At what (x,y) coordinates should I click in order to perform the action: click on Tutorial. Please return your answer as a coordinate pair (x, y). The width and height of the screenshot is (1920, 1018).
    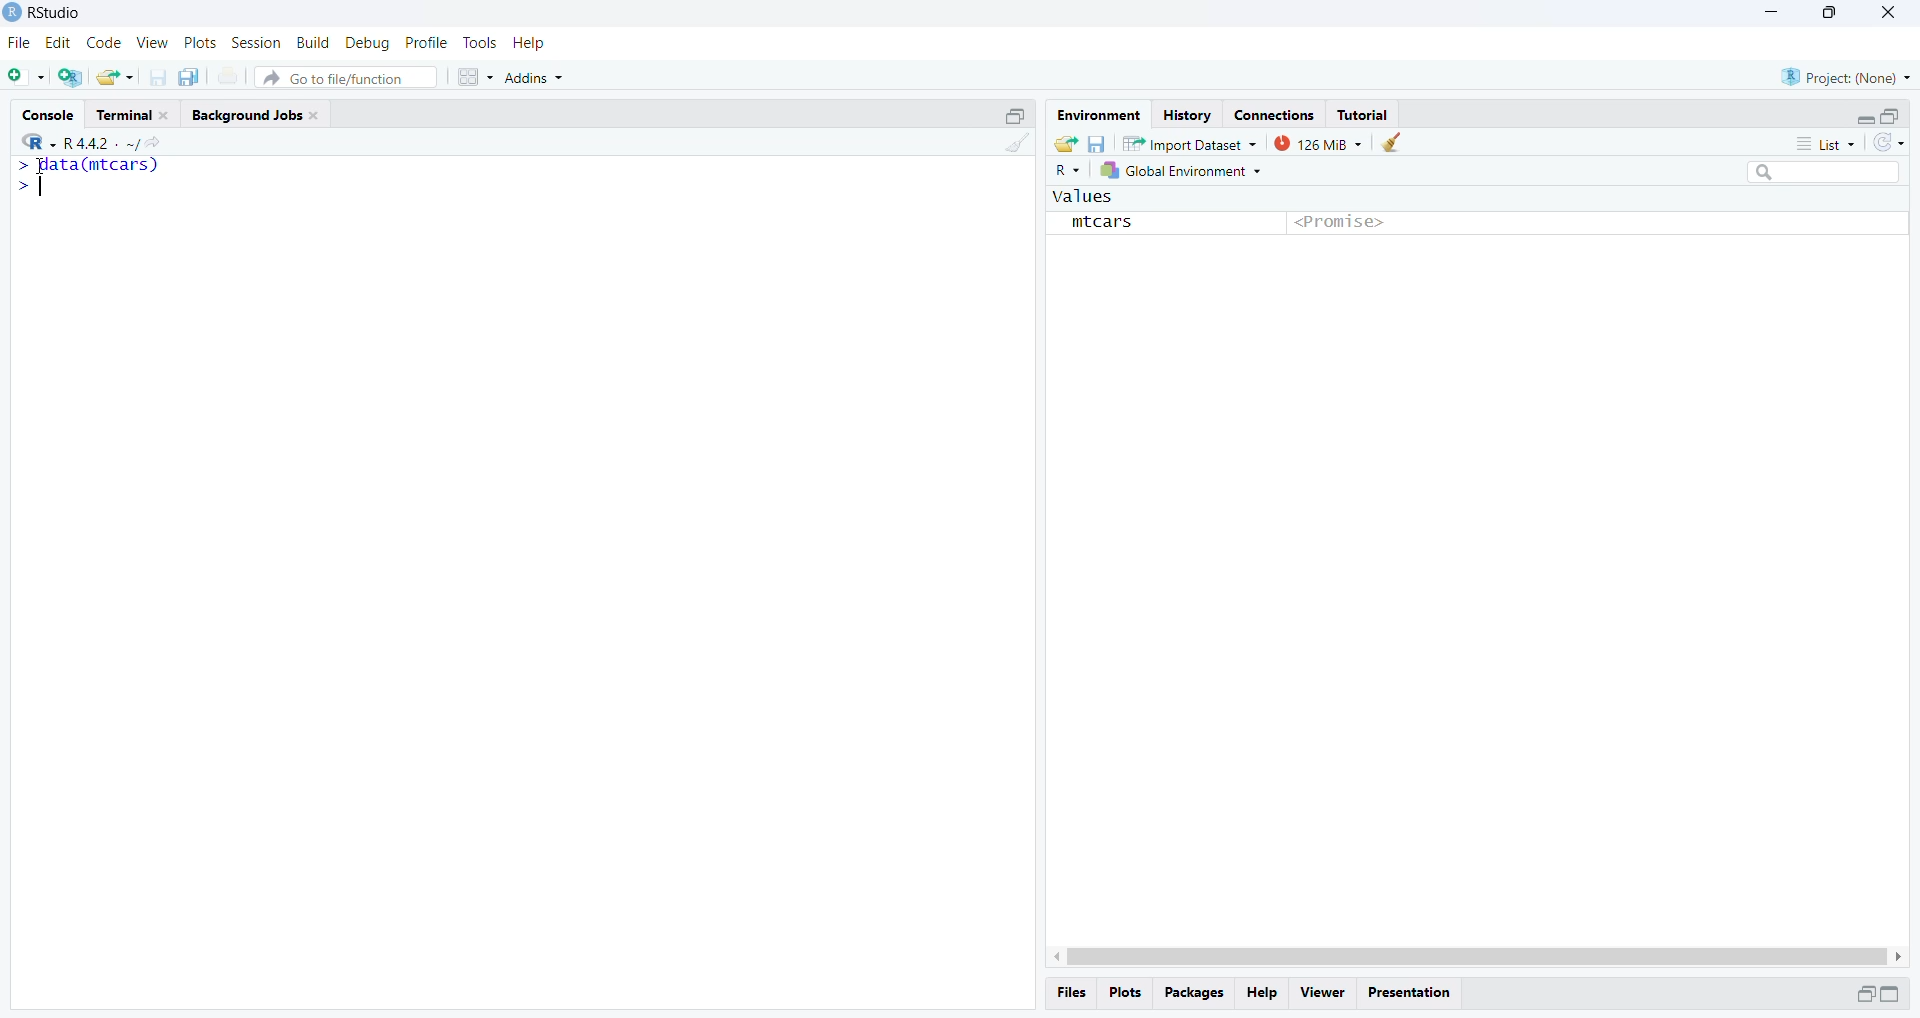
    Looking at the image, I should click on (1364, 114).